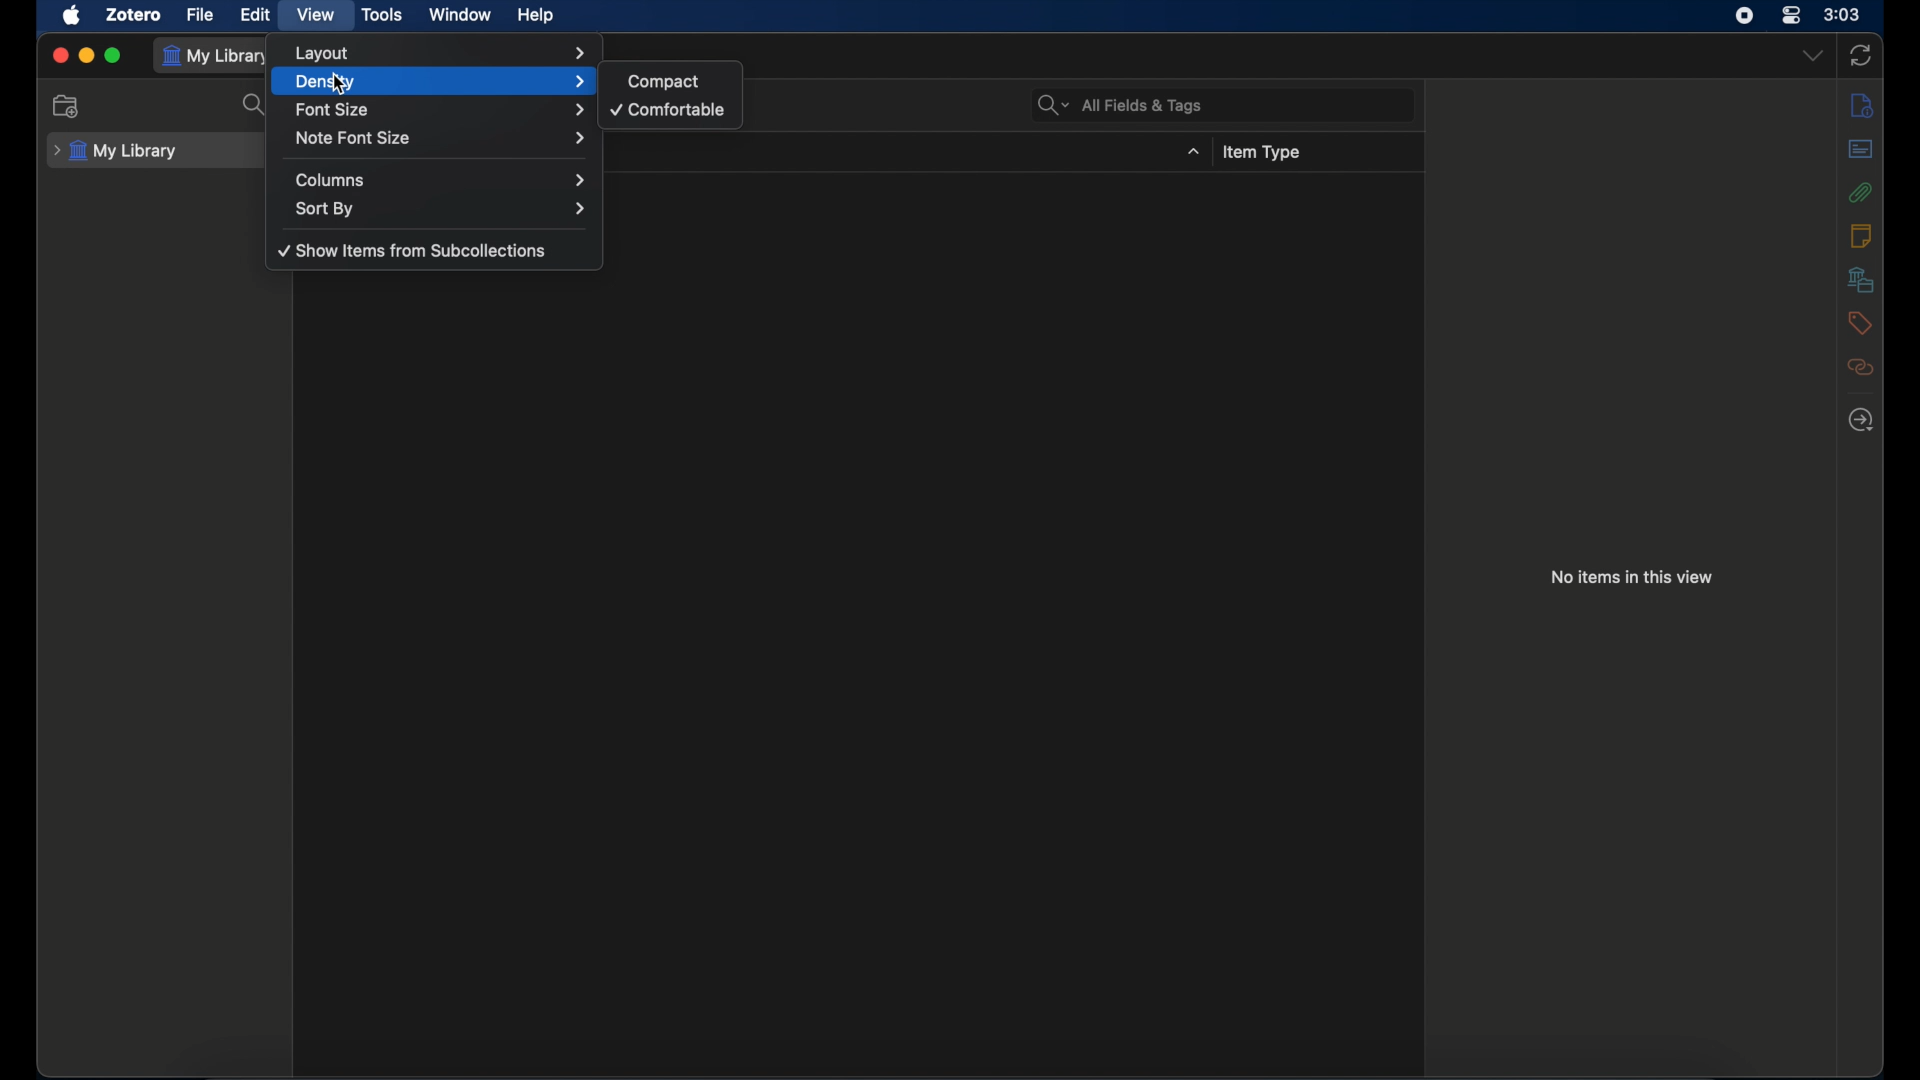 This screenshot has width=1920, height=1080. Describe the element at coordinates (317, 14) in the screenshot. I see `view` at that location.